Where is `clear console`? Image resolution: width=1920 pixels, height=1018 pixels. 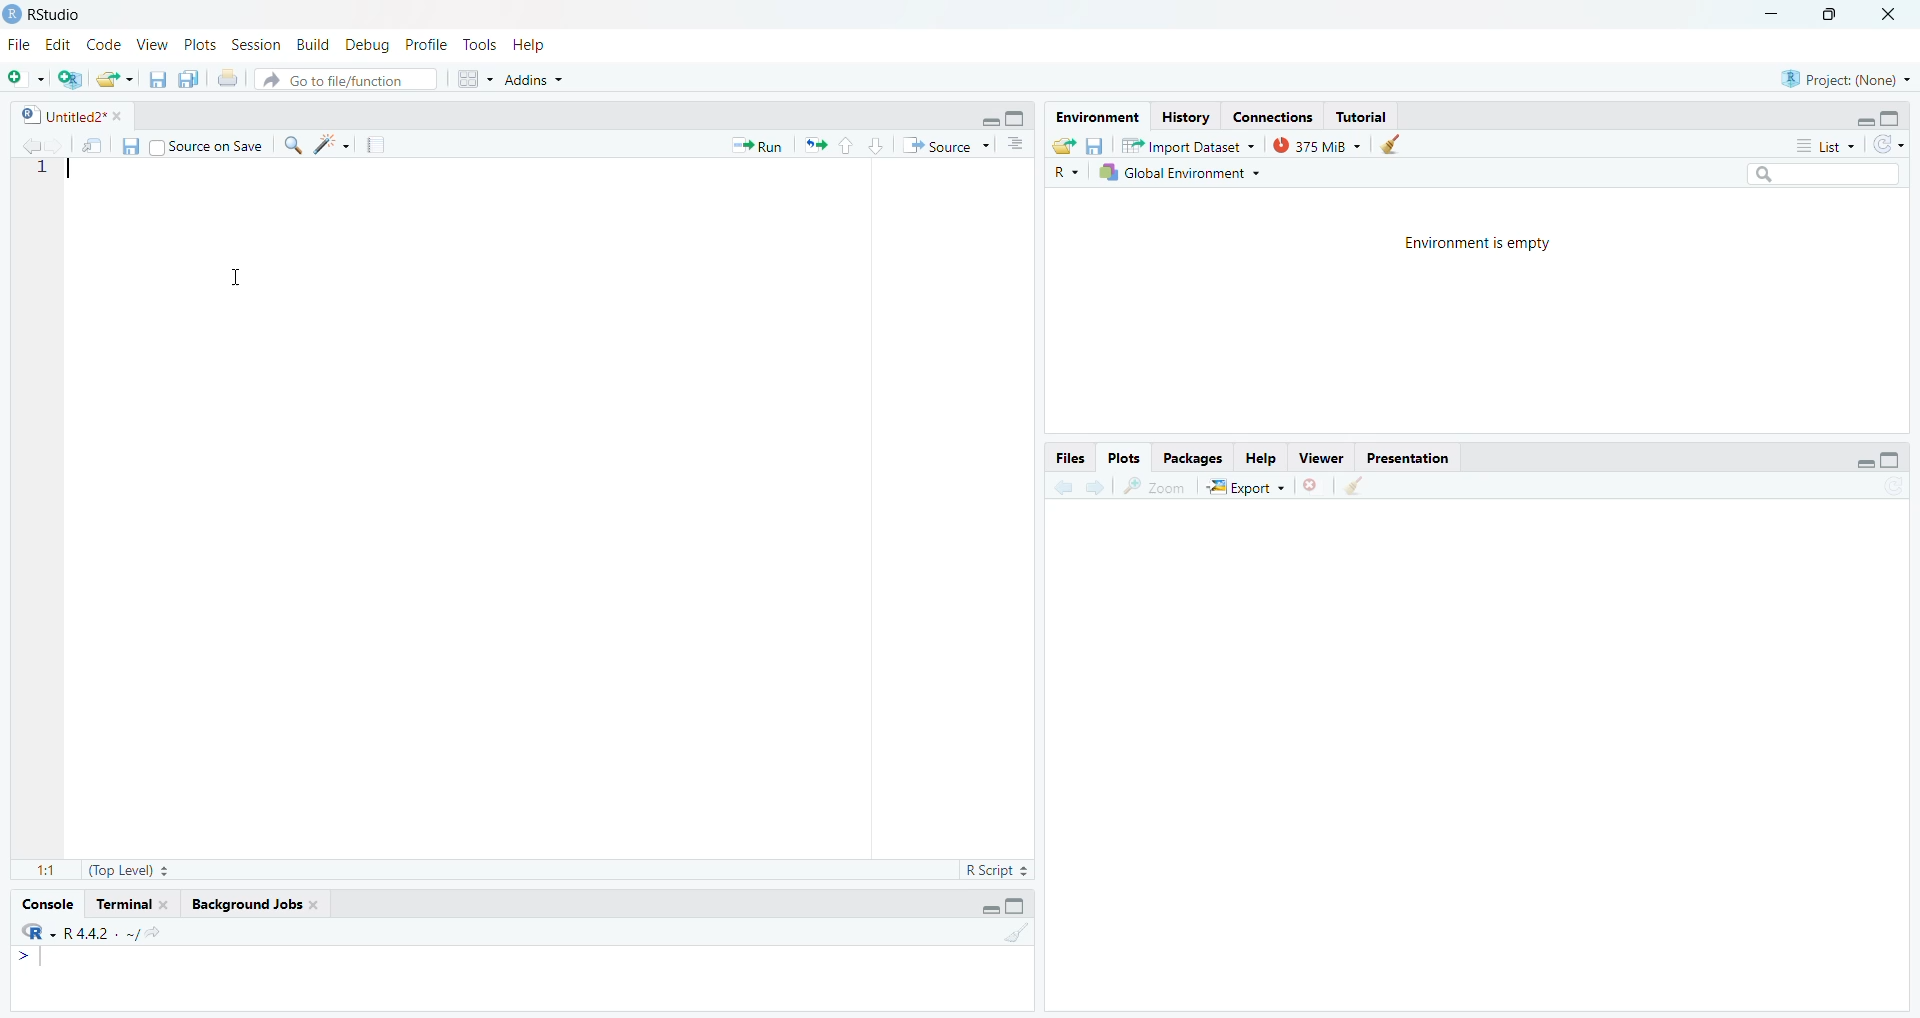
clear console is located at coordinates (1019, 936).